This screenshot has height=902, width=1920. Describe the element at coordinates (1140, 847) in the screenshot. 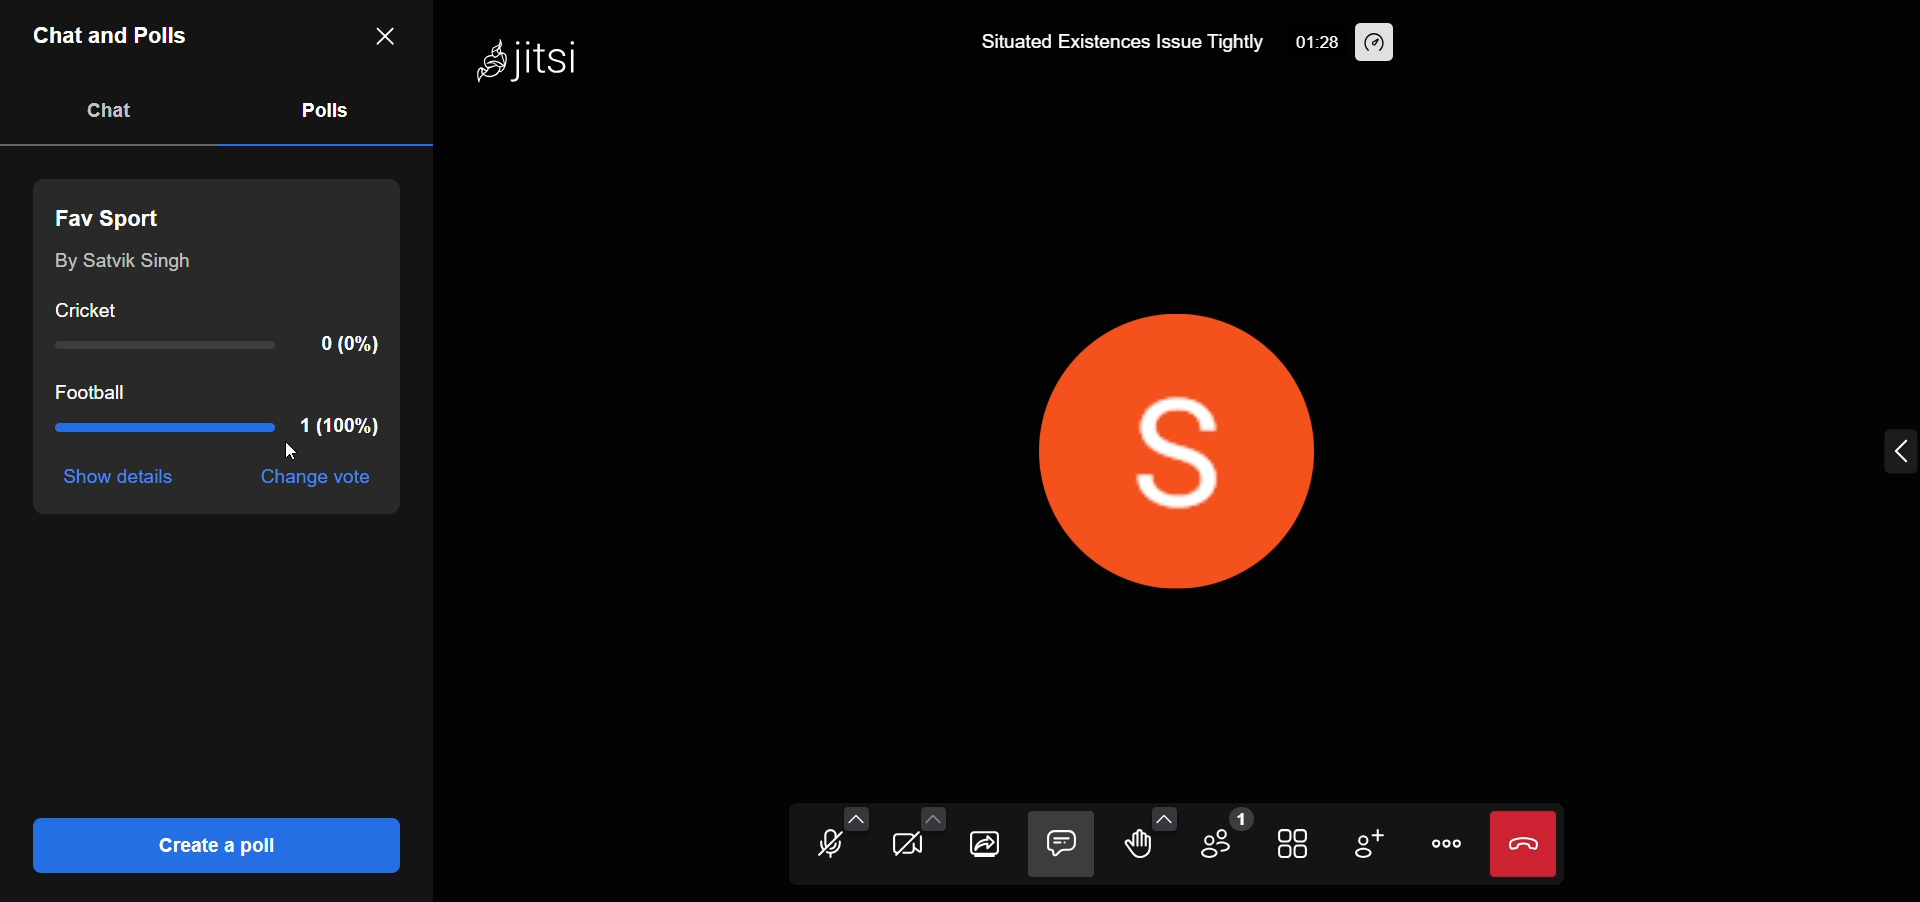

I see `raise hand` at that location.